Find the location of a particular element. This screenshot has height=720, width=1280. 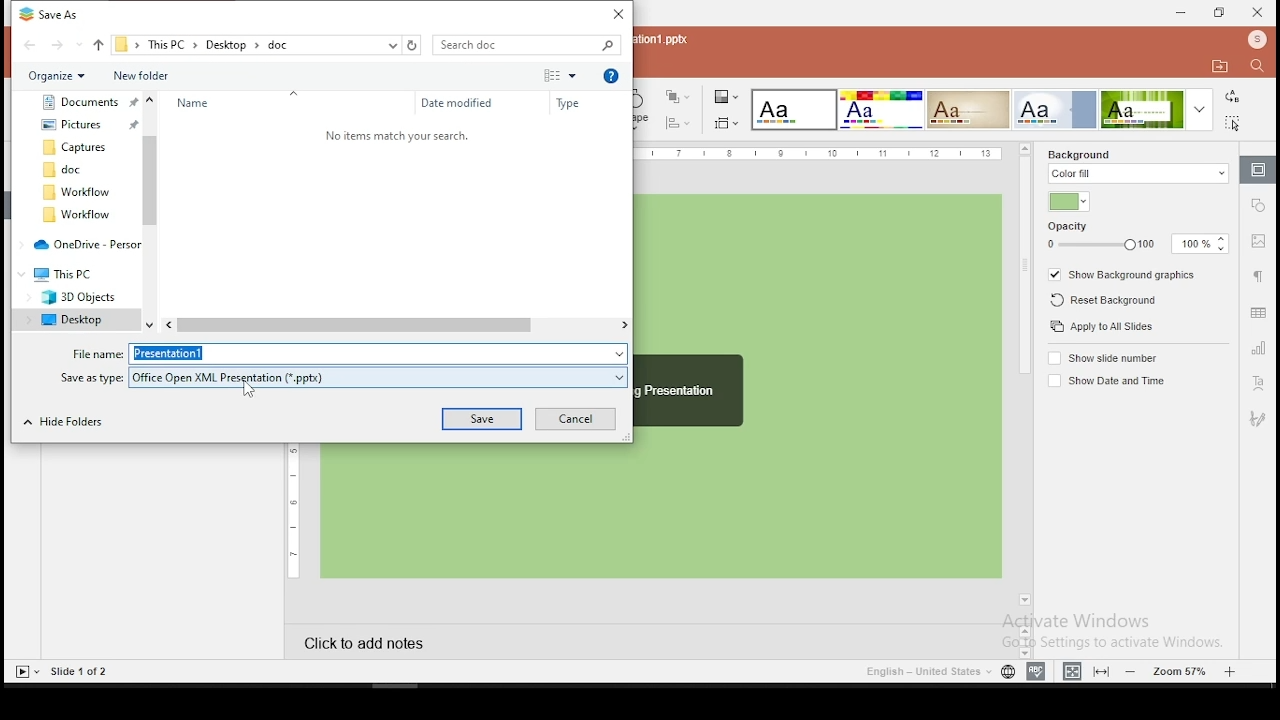

show date and time is located at coordinates (1105, 380).